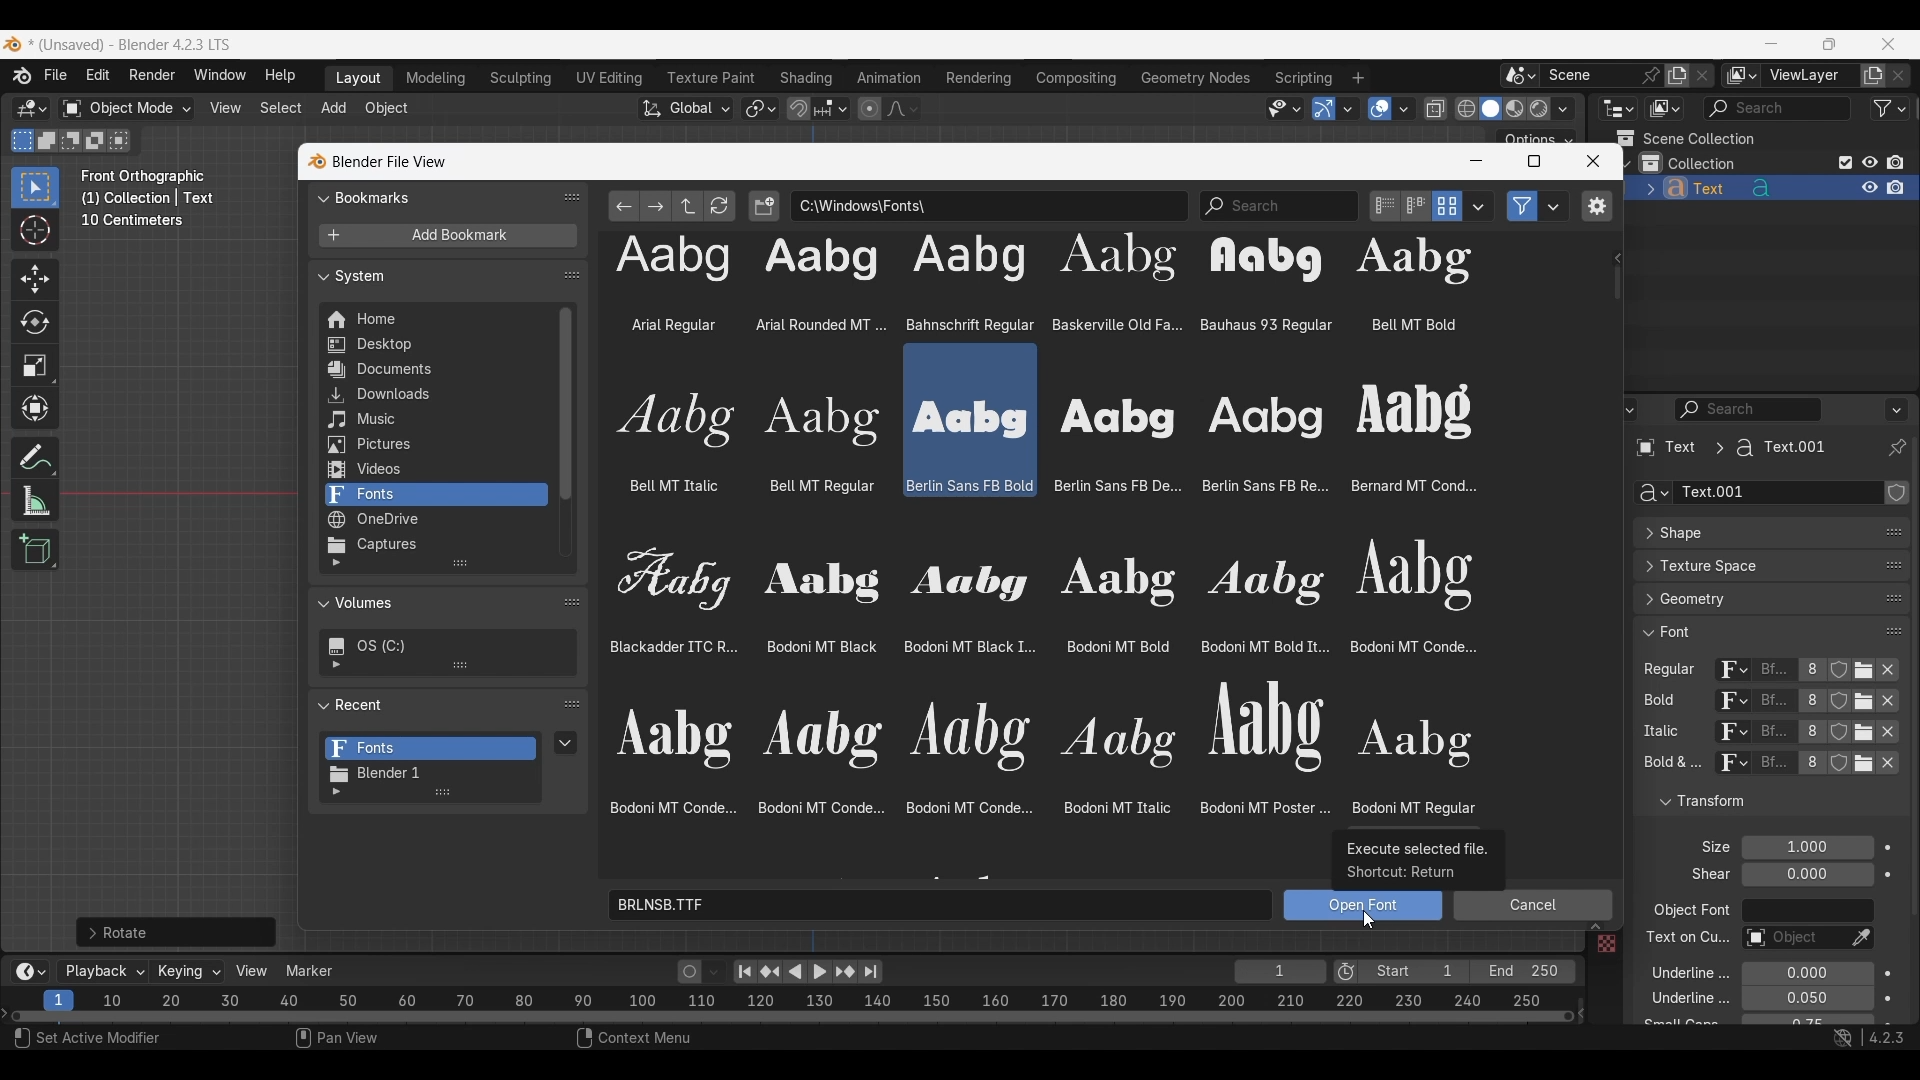  What do you see at coordinates (1854, 703) in the screenshot?
I see `nlink respective attribute` at bounding box center [1854, 703].